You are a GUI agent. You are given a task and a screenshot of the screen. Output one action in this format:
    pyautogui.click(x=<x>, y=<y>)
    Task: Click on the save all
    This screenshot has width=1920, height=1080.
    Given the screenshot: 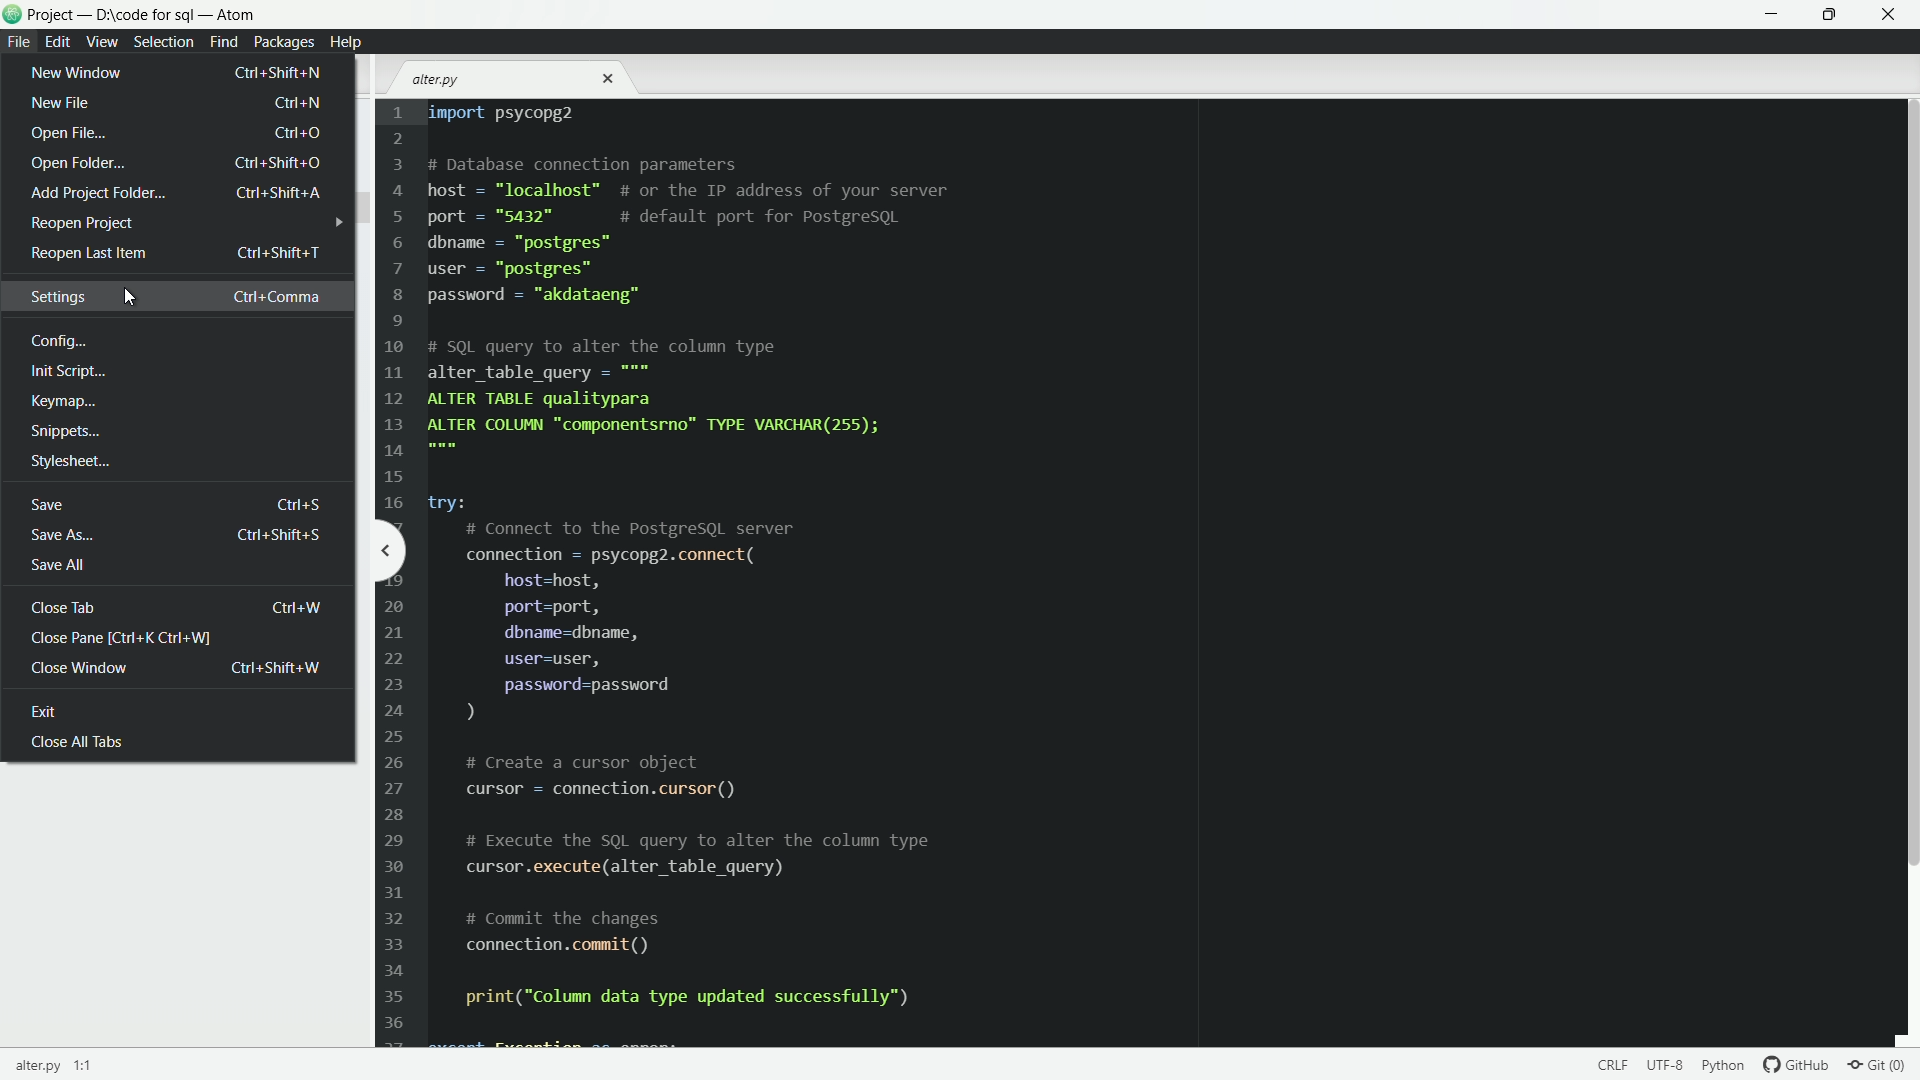 What is the action you would take?
    pyautogui.click(x=54, y=563)
    